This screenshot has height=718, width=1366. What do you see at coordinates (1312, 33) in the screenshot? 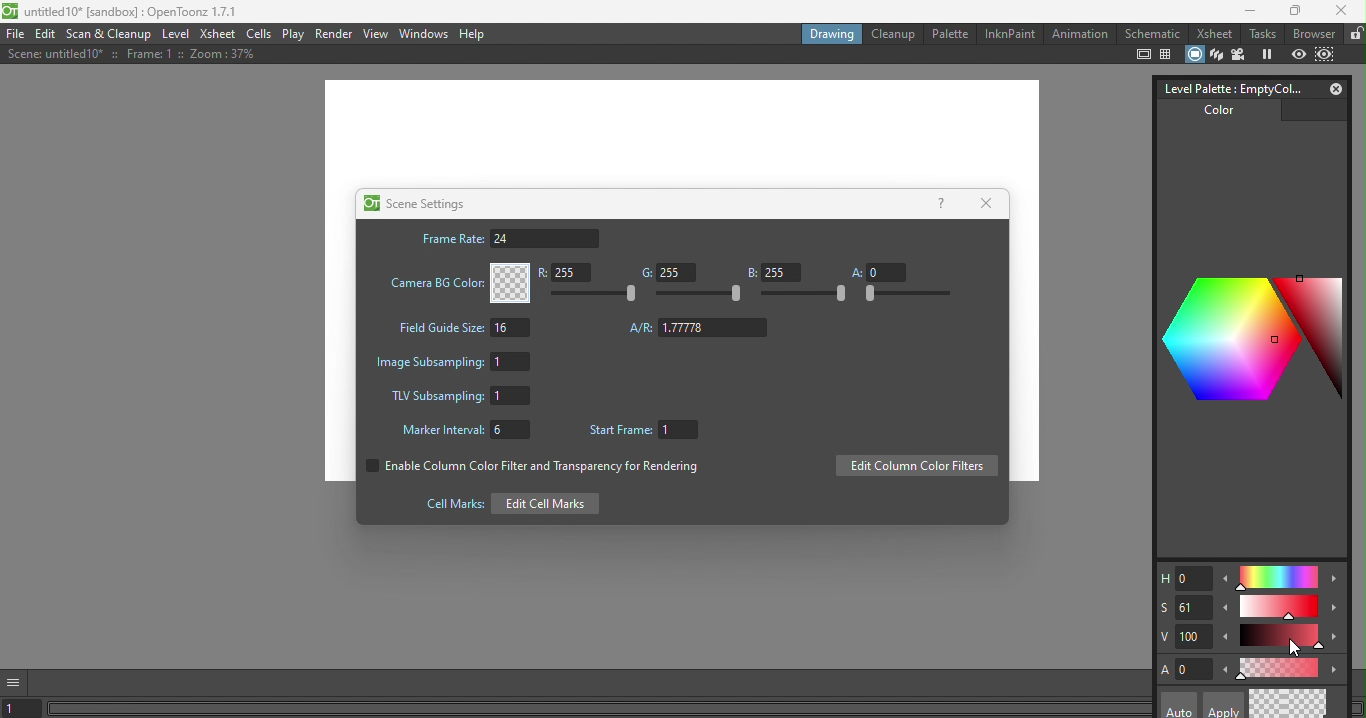
I see `Browser` at bounding box center [1312, 33].